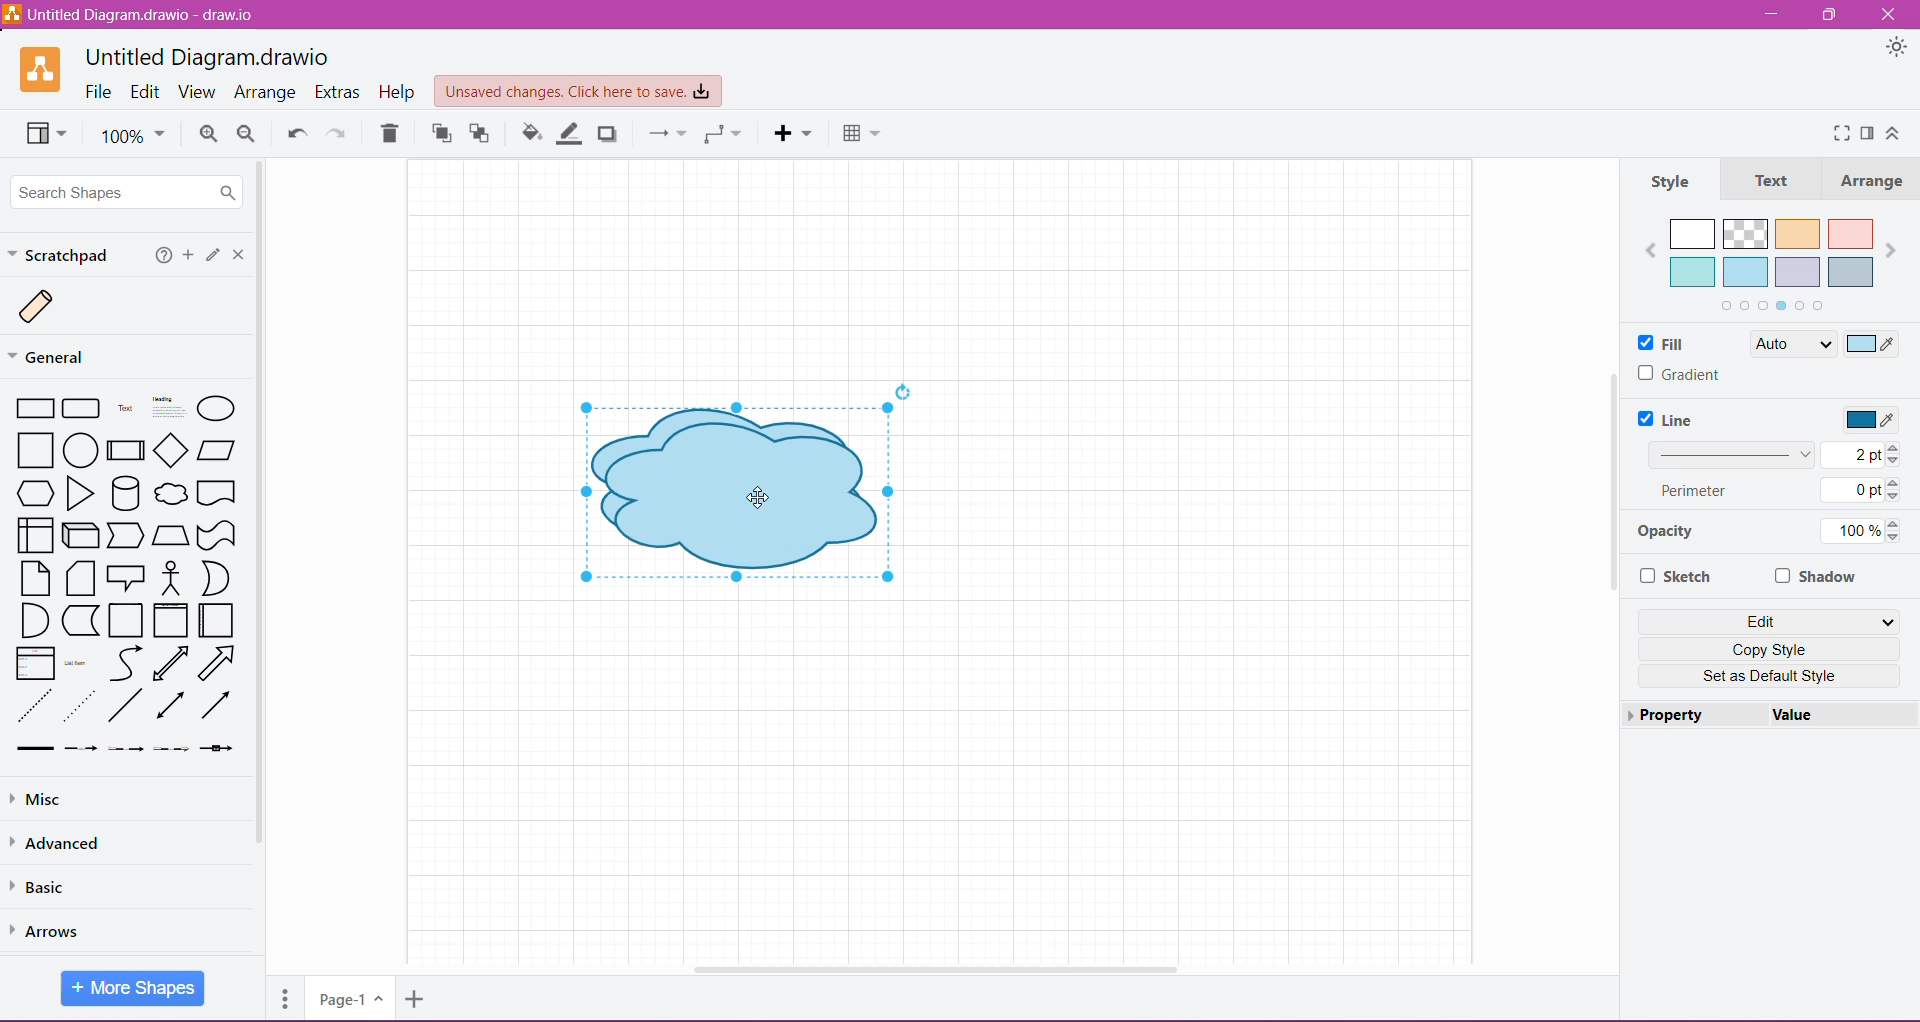  What do you see at coordinates (196, 91) in the screenshot?
I see `View` at bounding box center [196, 91].